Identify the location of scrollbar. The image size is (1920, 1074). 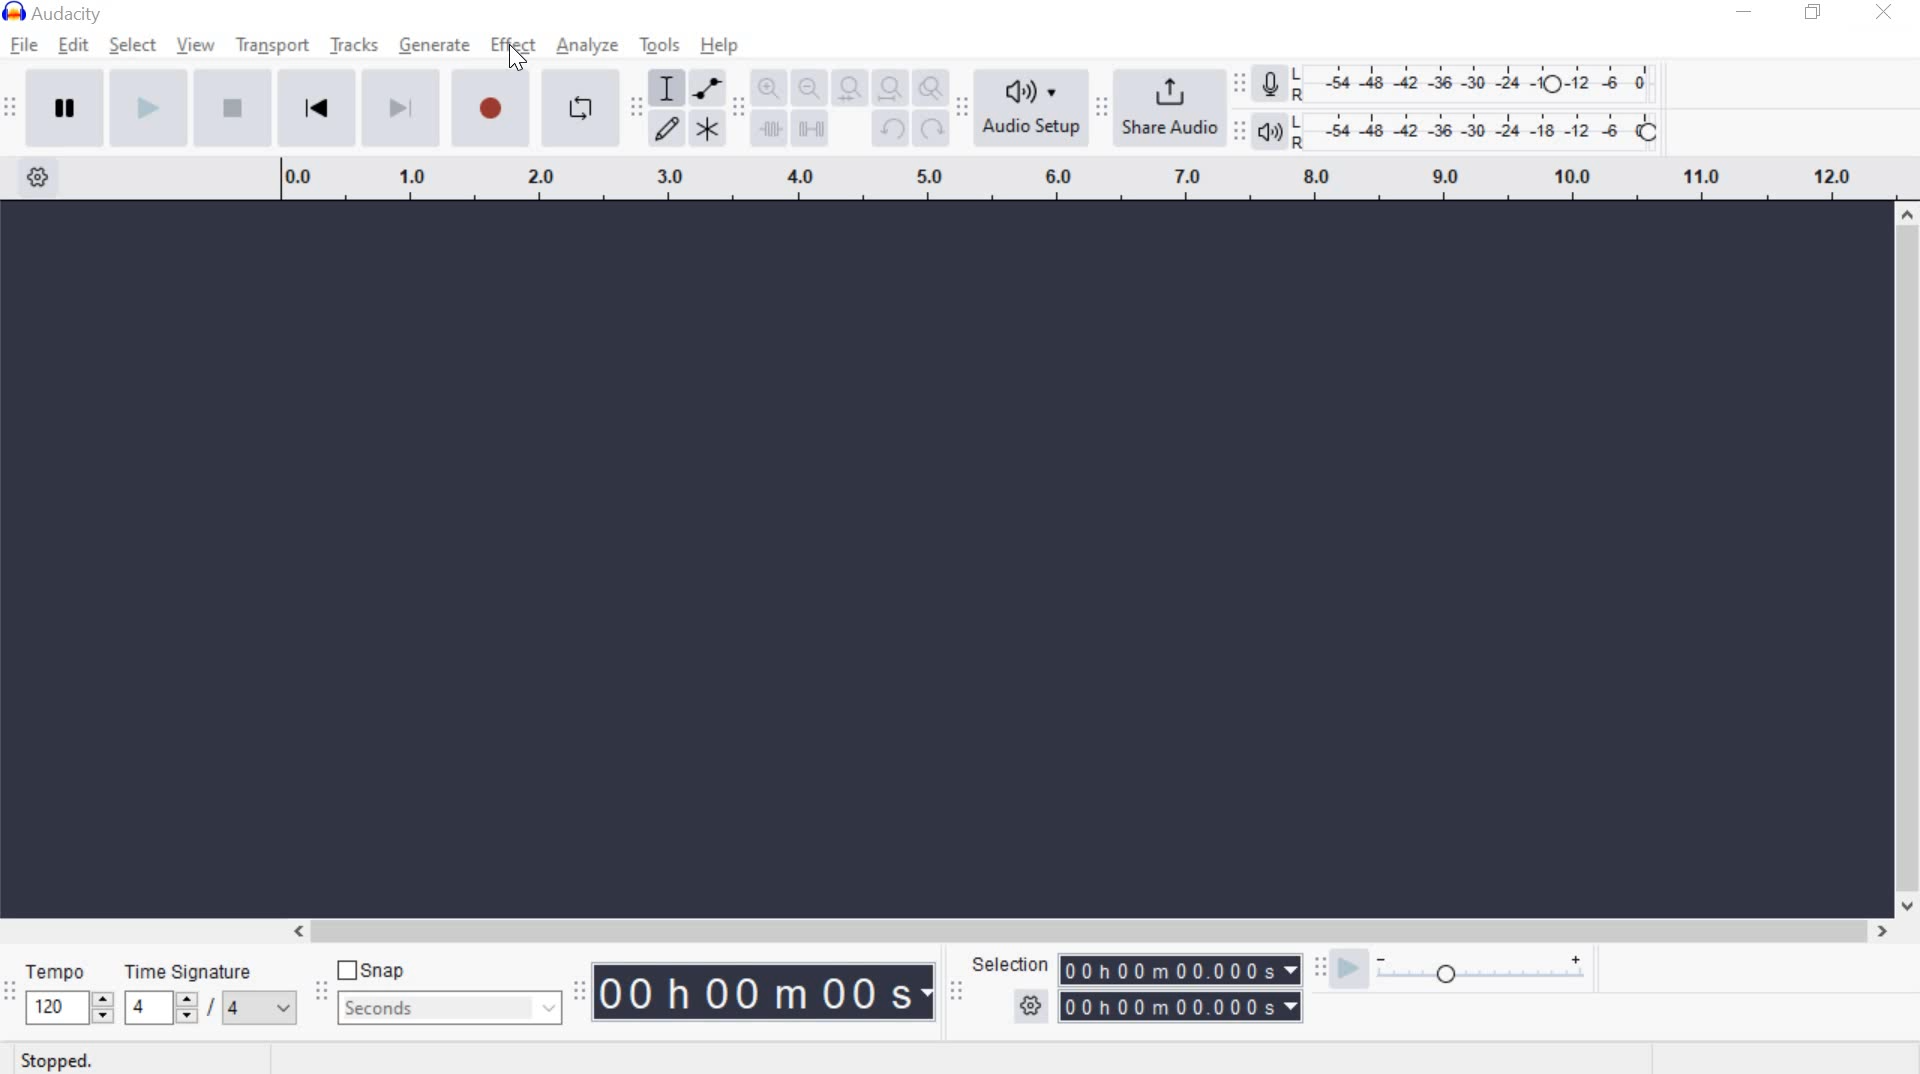
(1090, 932).